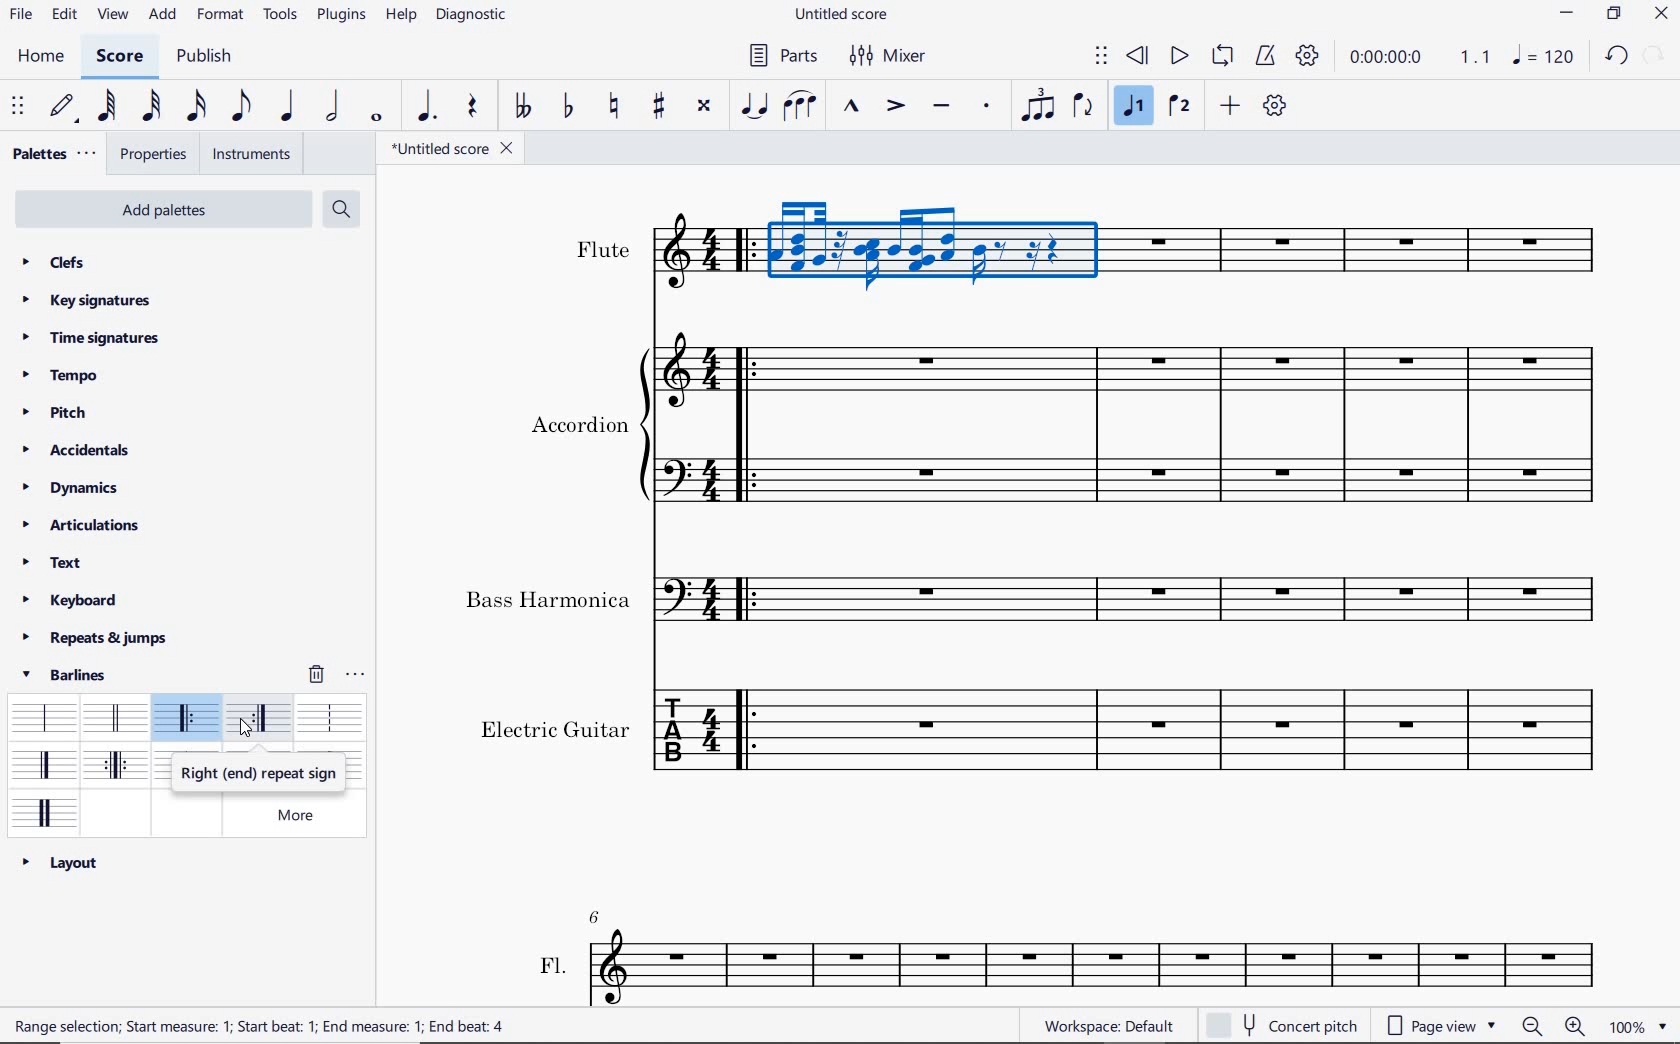 This screenshot has width=1680, height=1044. What do you see at coordinates (455, 151) in the screenshot?
I see `file name` at bounding box center [455, 151].